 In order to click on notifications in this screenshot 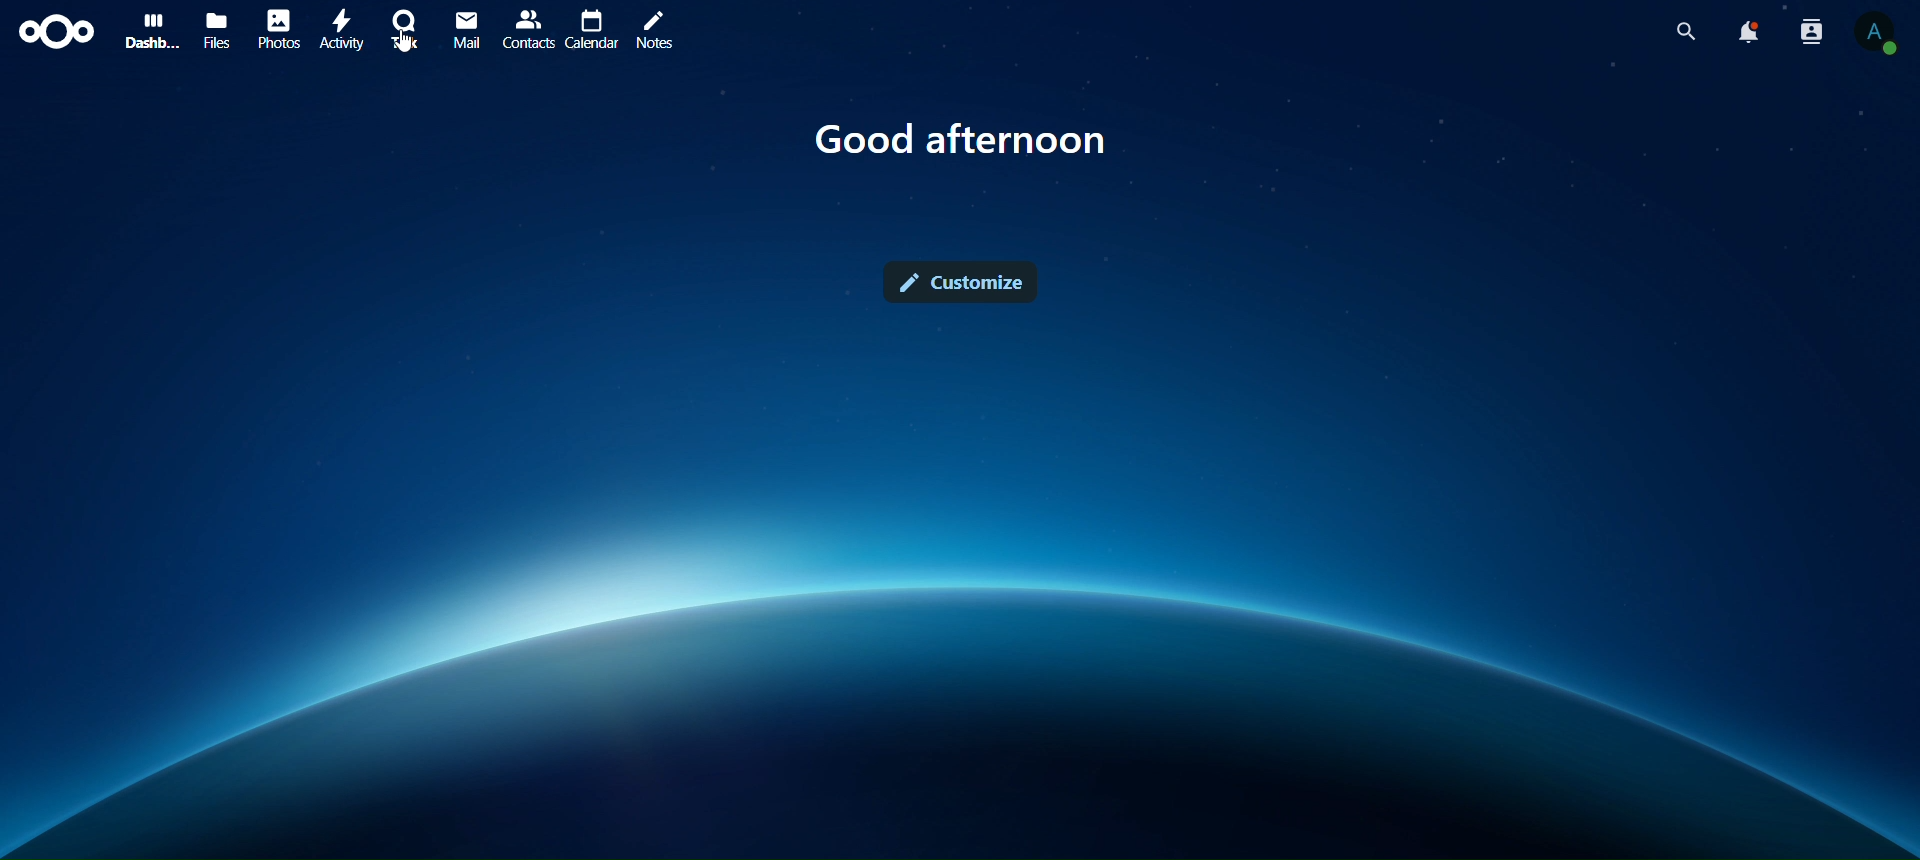, I will do `click(1750, 32)`.